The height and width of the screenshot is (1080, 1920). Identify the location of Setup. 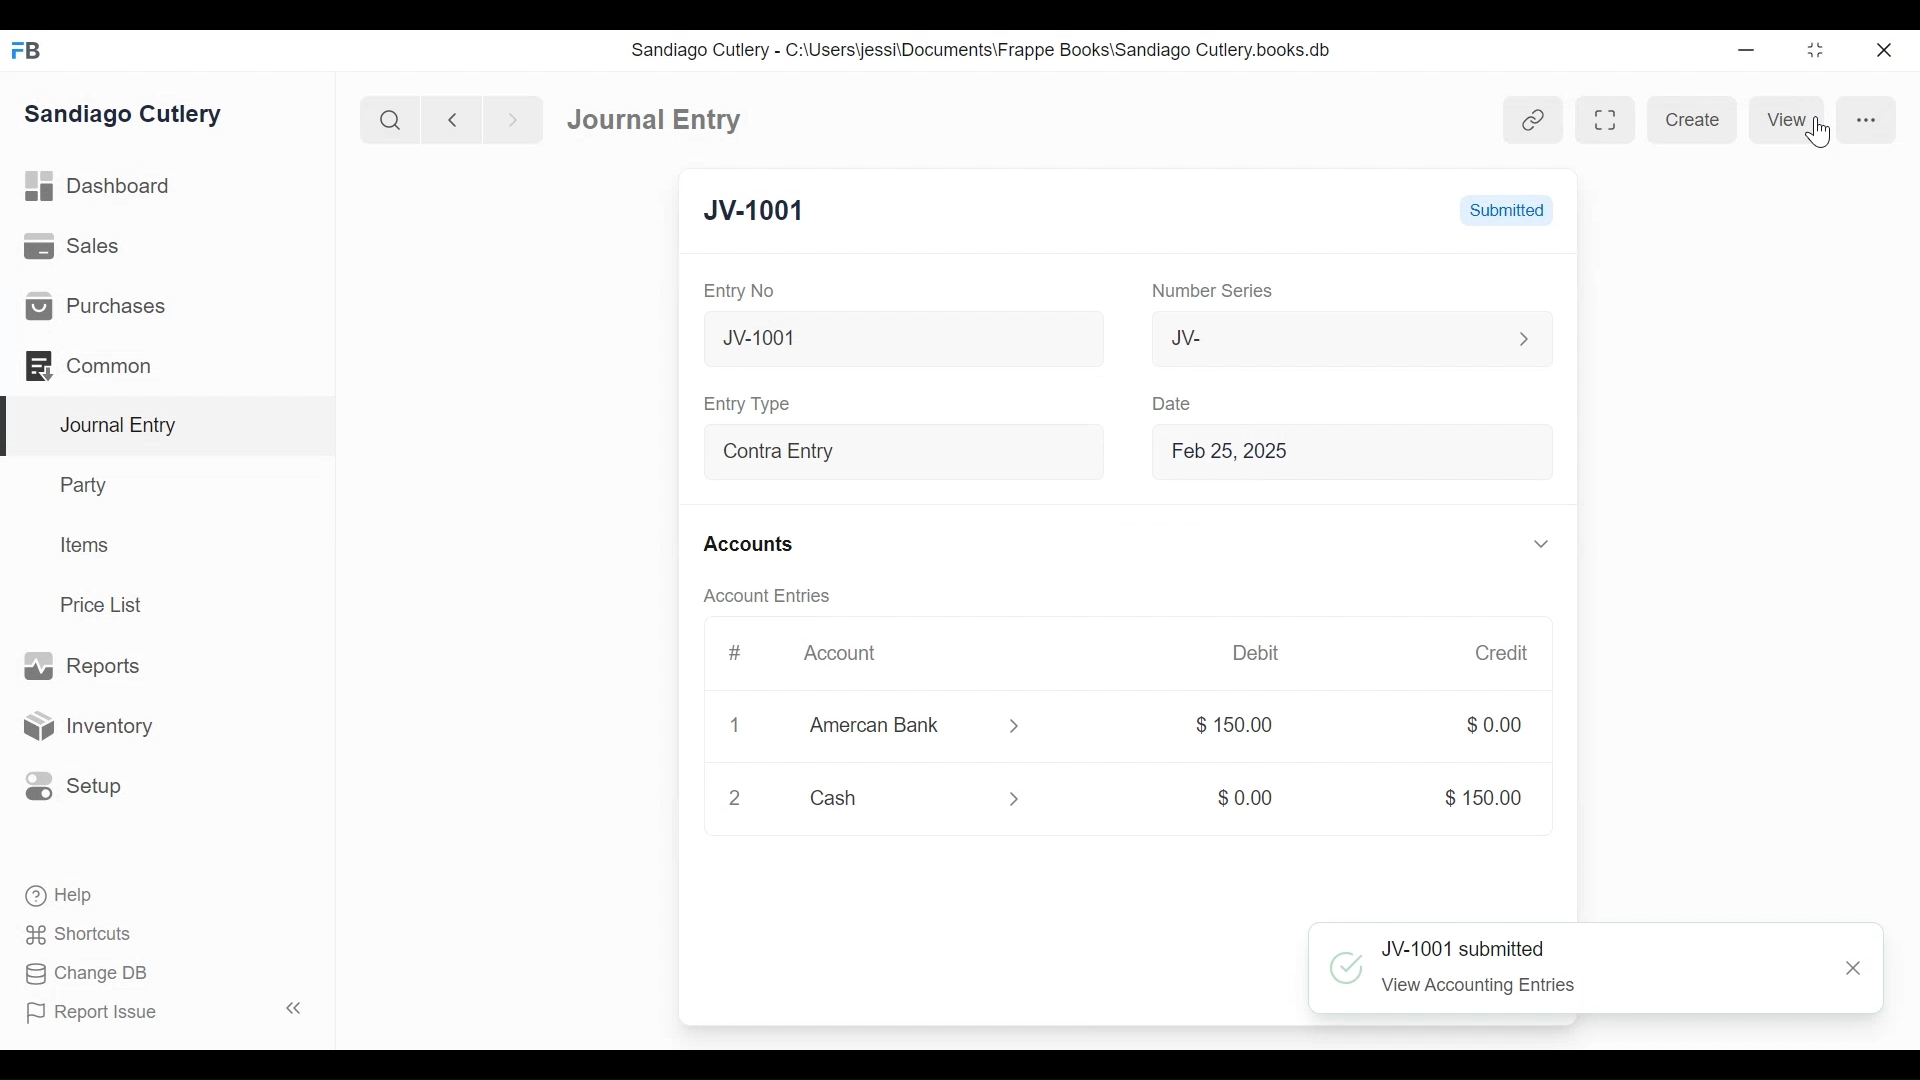
(69, 785).